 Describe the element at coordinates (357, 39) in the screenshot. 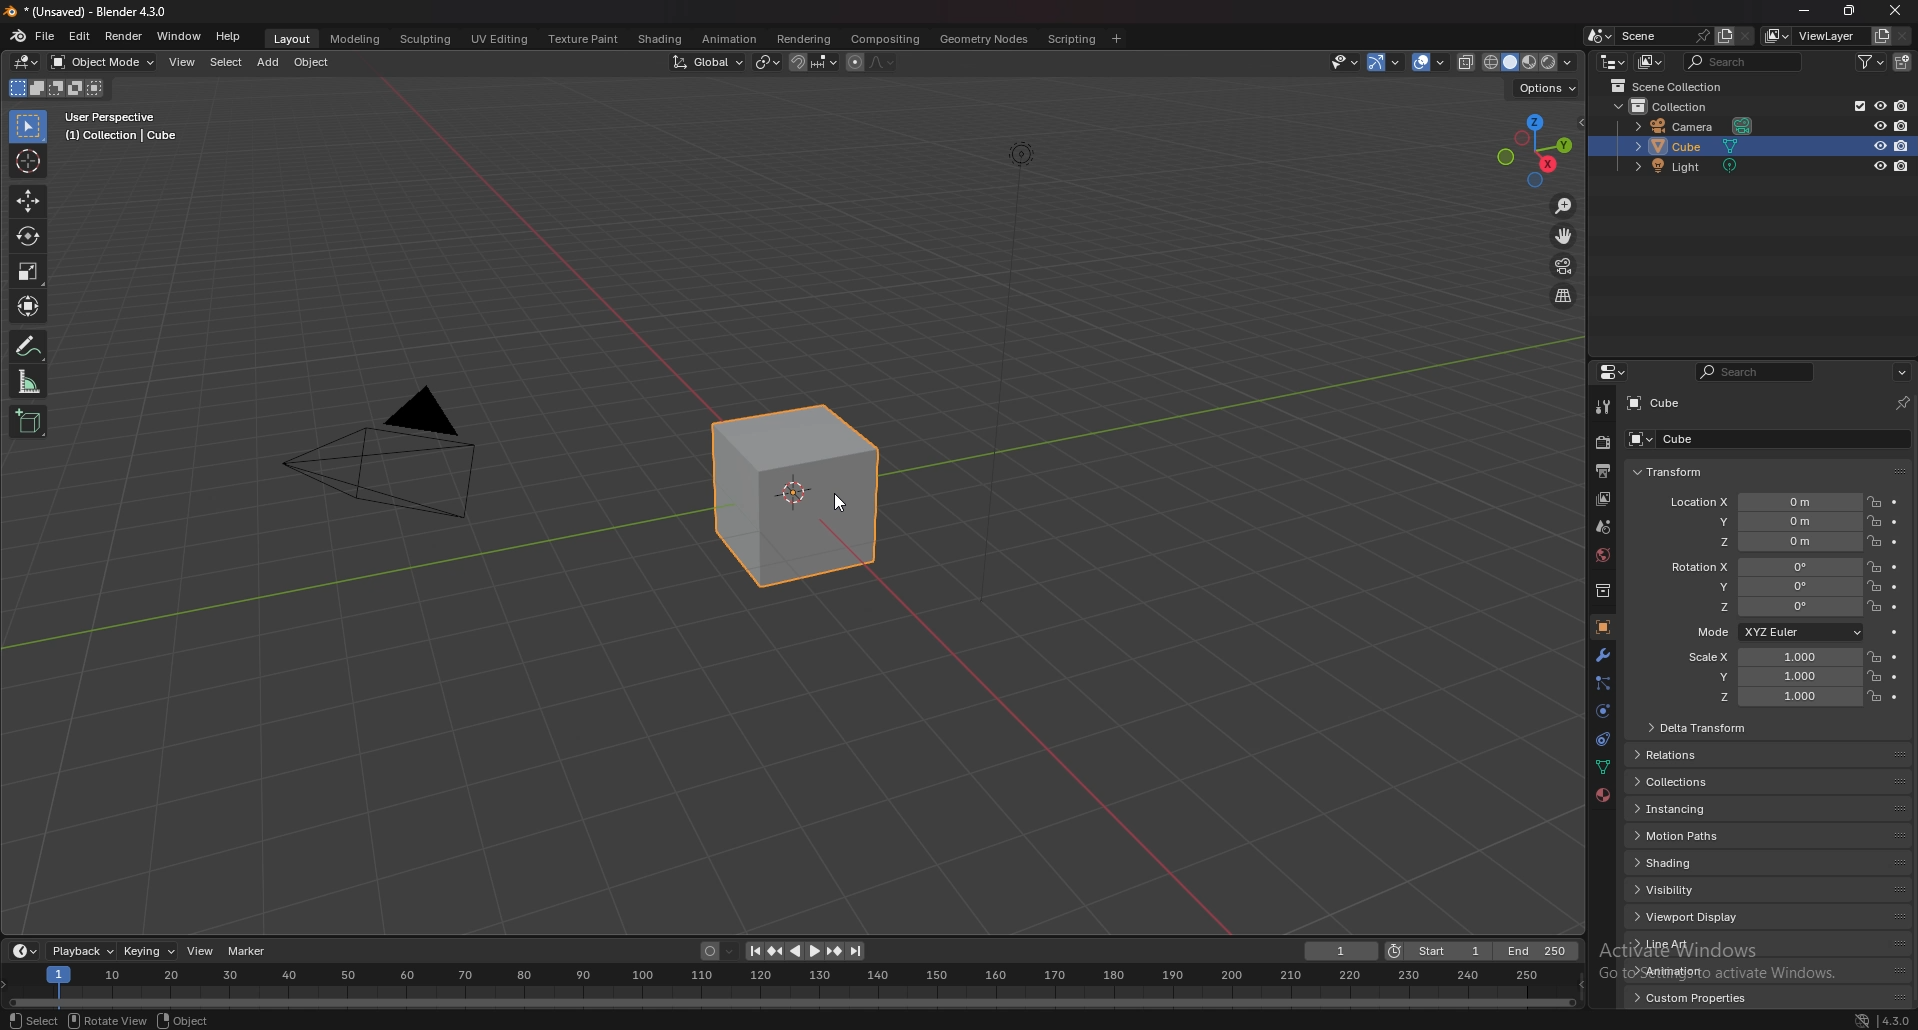

I see `modeling` at that location.